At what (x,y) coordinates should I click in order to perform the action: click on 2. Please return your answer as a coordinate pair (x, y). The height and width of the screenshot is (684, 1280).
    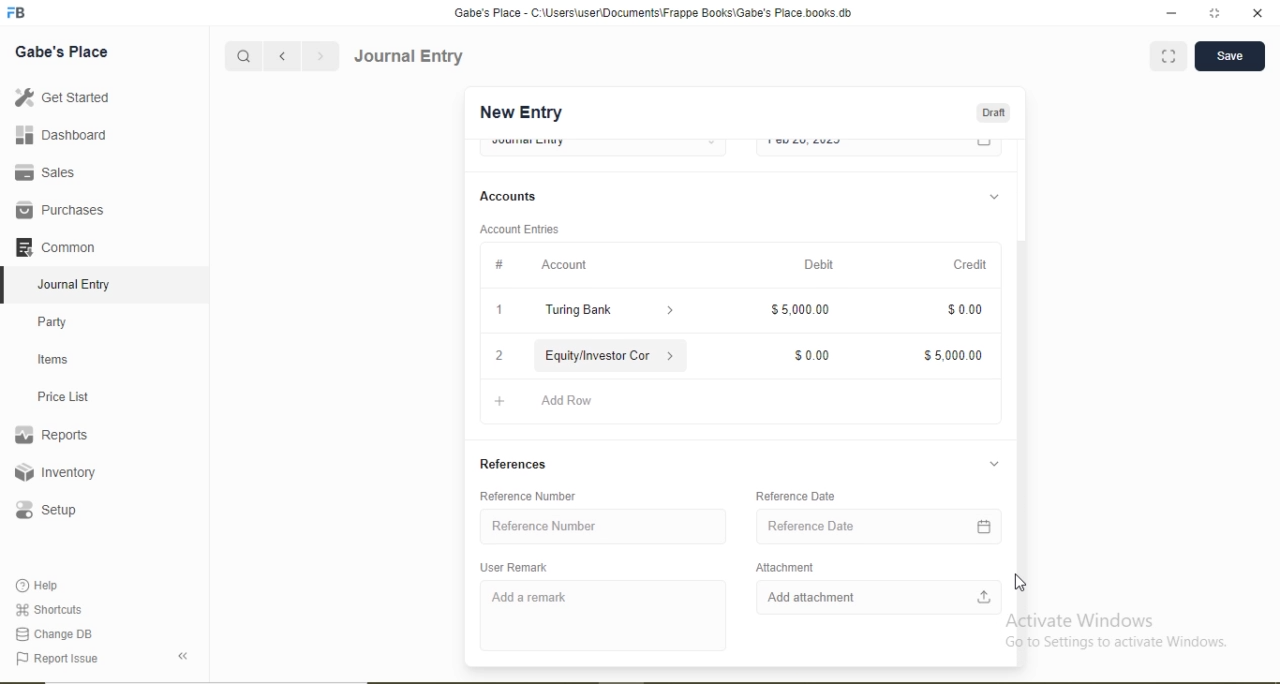
    Looking at the image, I should click on (498, 358).